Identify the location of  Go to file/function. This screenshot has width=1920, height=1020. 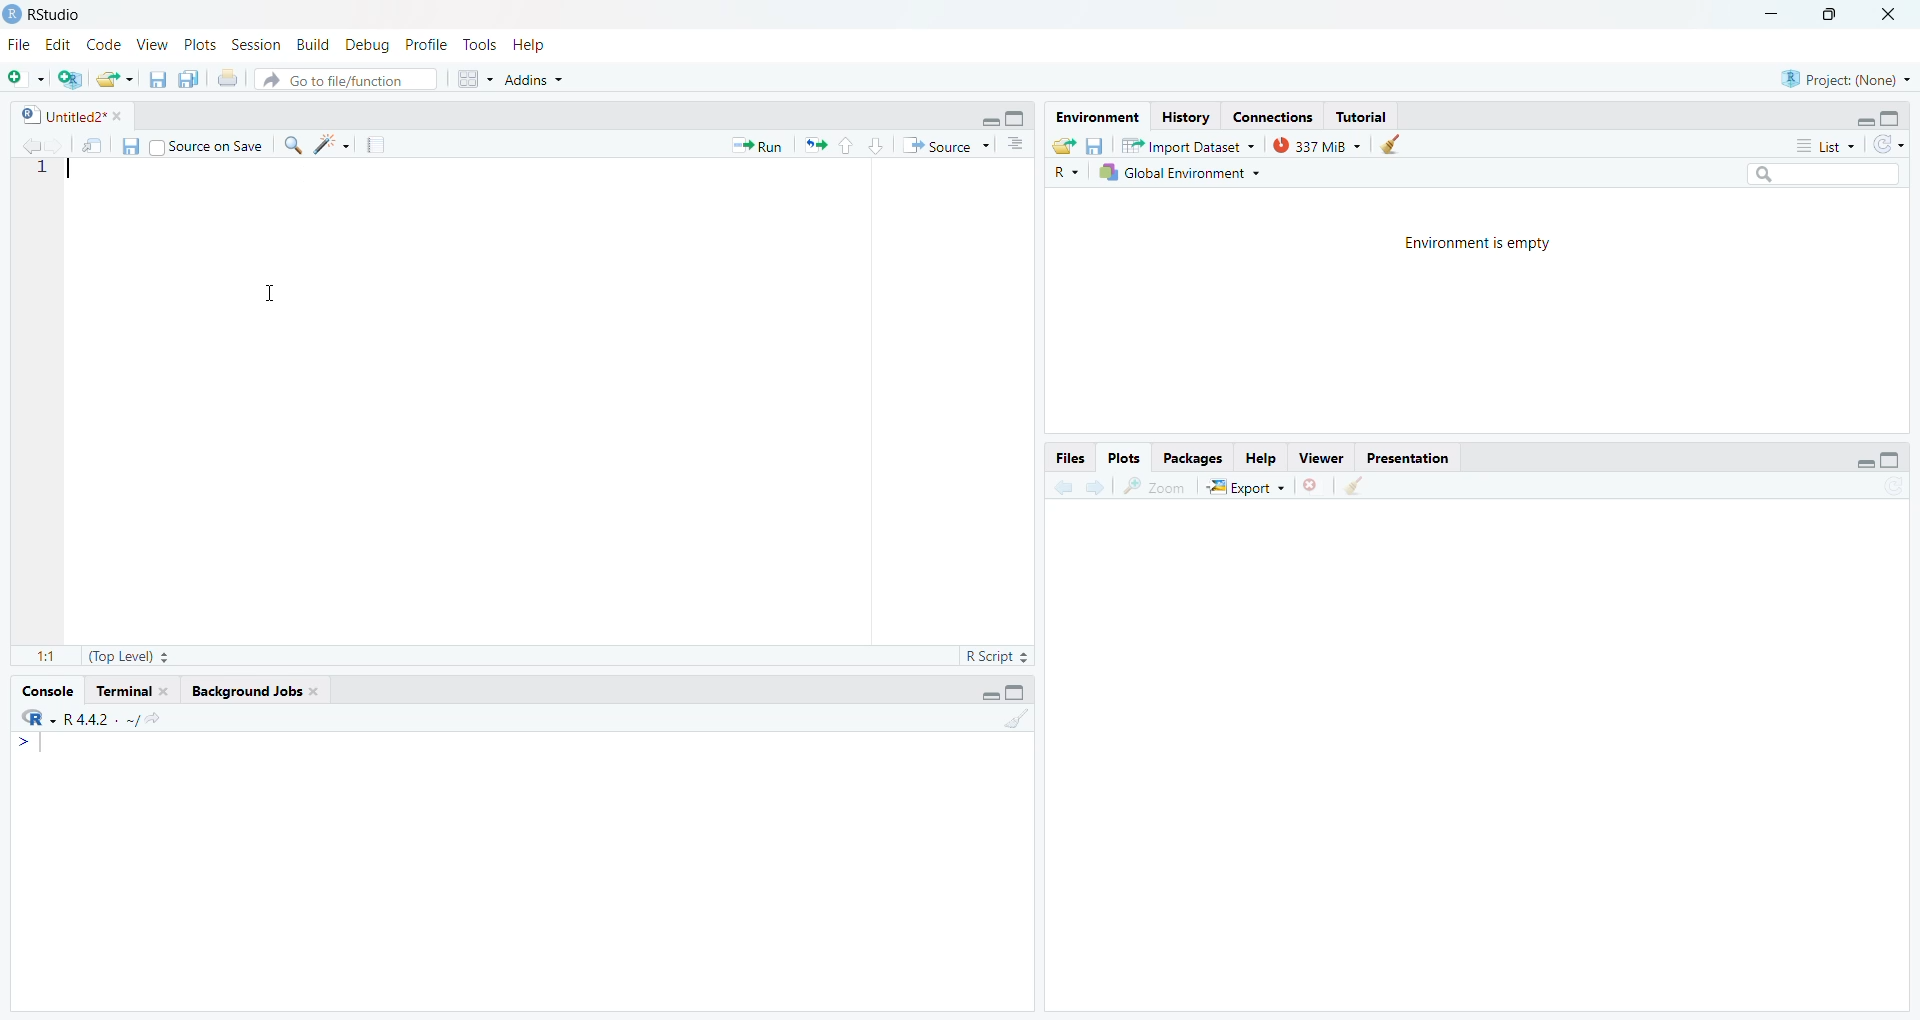
(343, 79).